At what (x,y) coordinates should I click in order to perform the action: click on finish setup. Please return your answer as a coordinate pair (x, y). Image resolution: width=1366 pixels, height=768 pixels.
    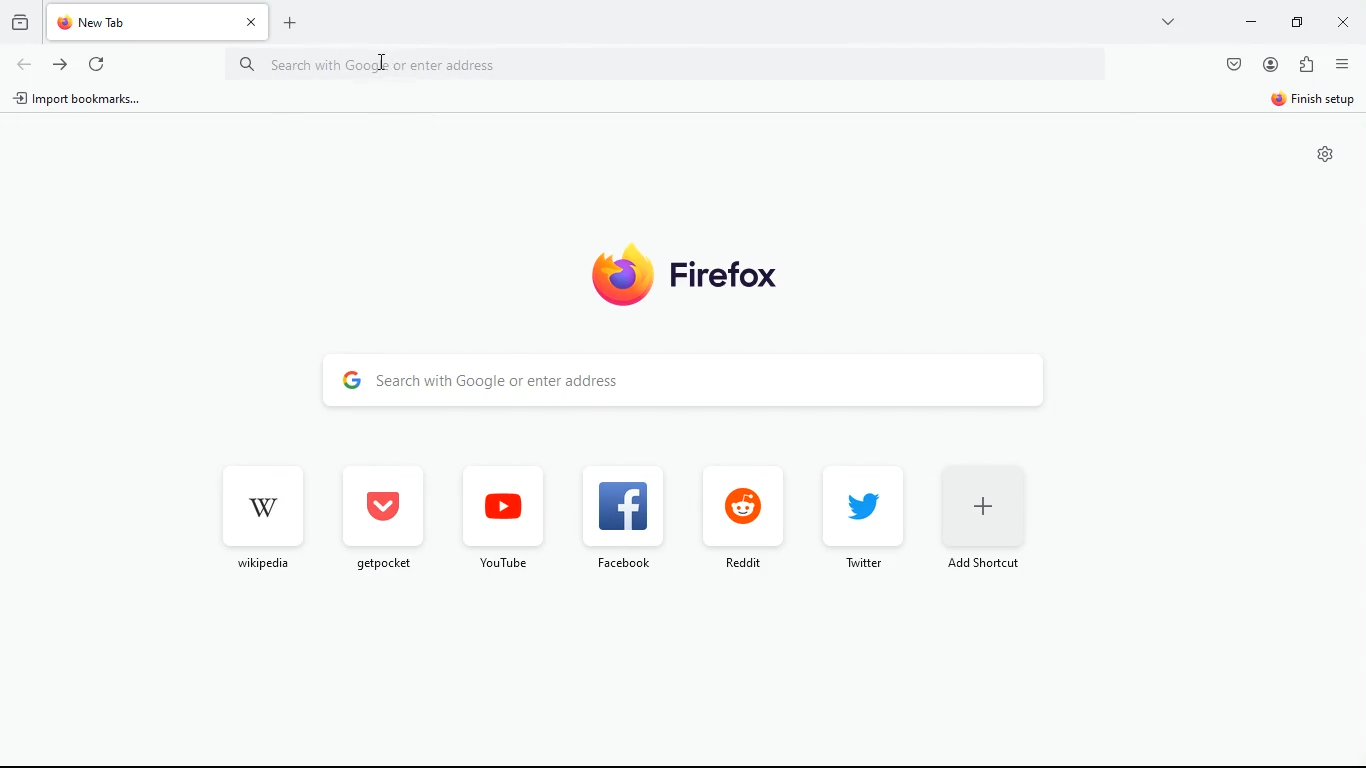
    Looking at the image, I should click on (1314, 102).